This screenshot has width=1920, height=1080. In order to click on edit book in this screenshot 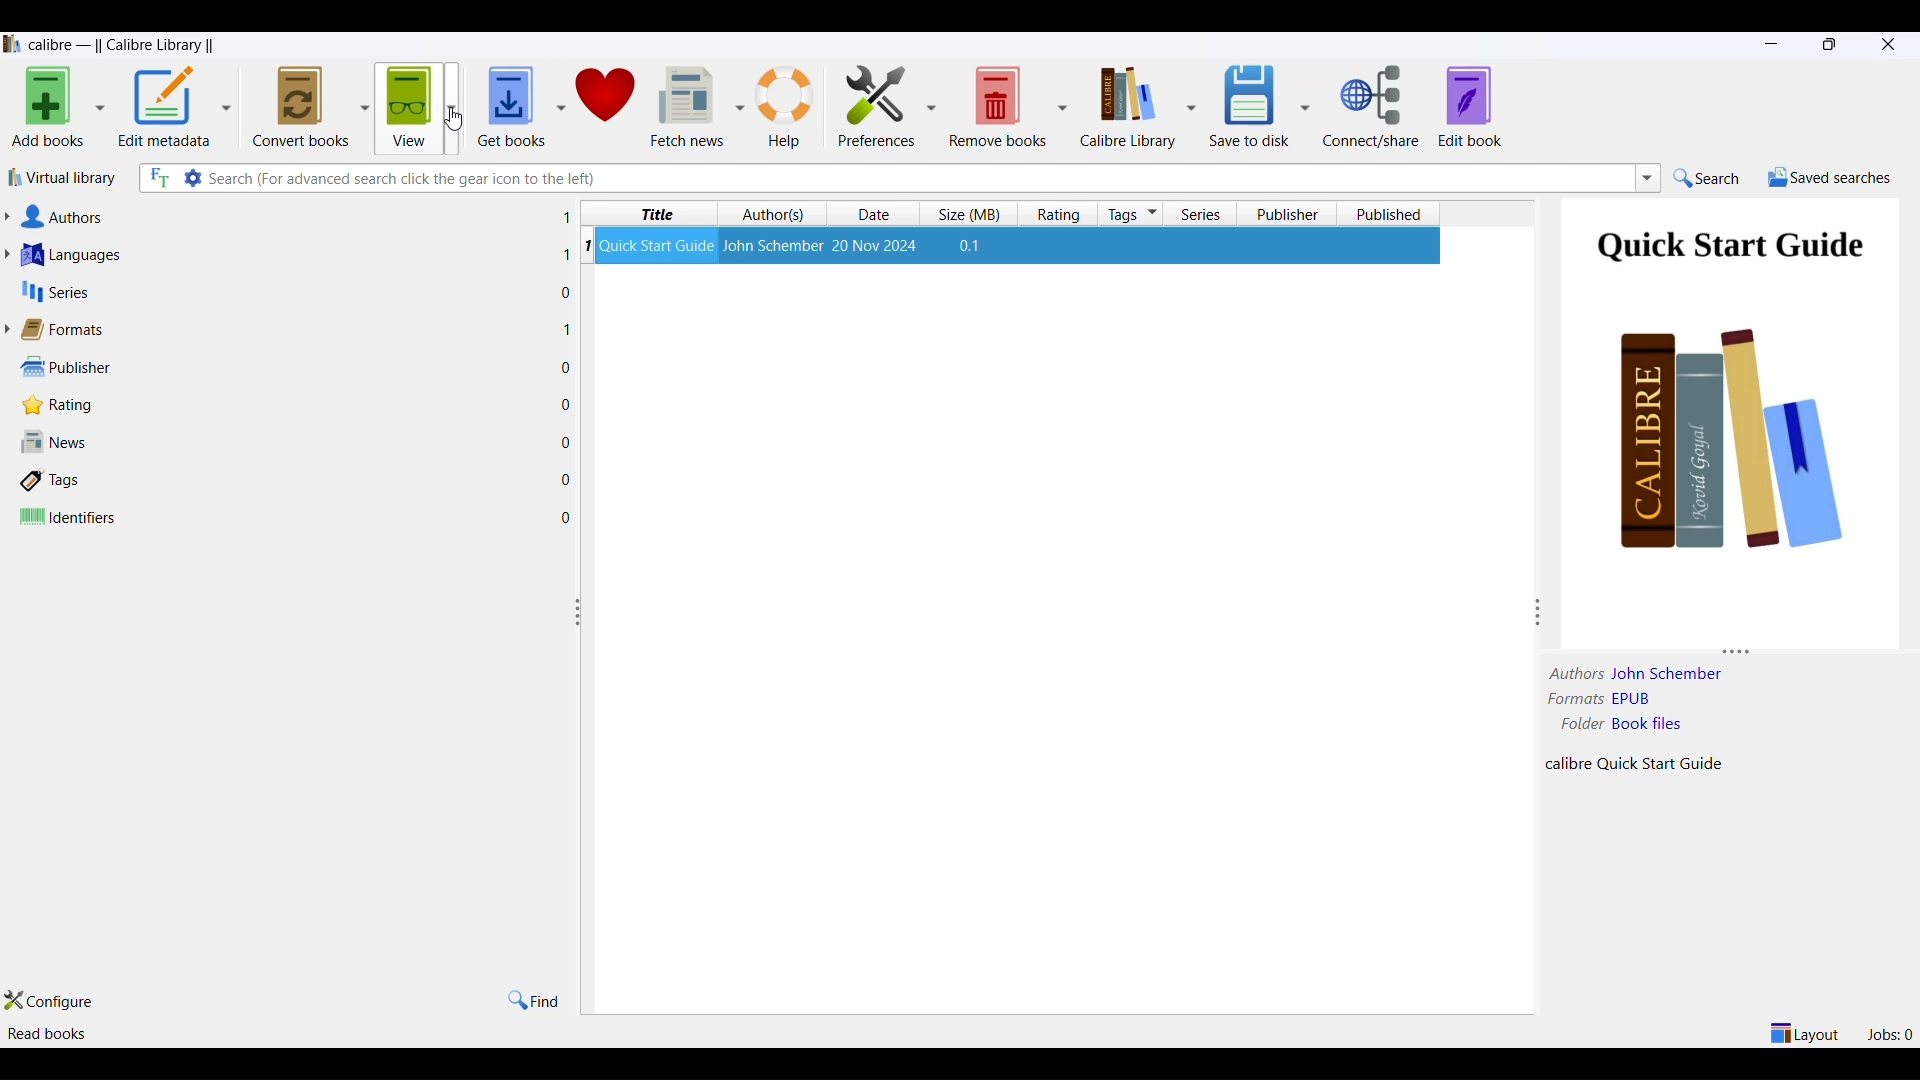, I will do `click(1475, 108)`.